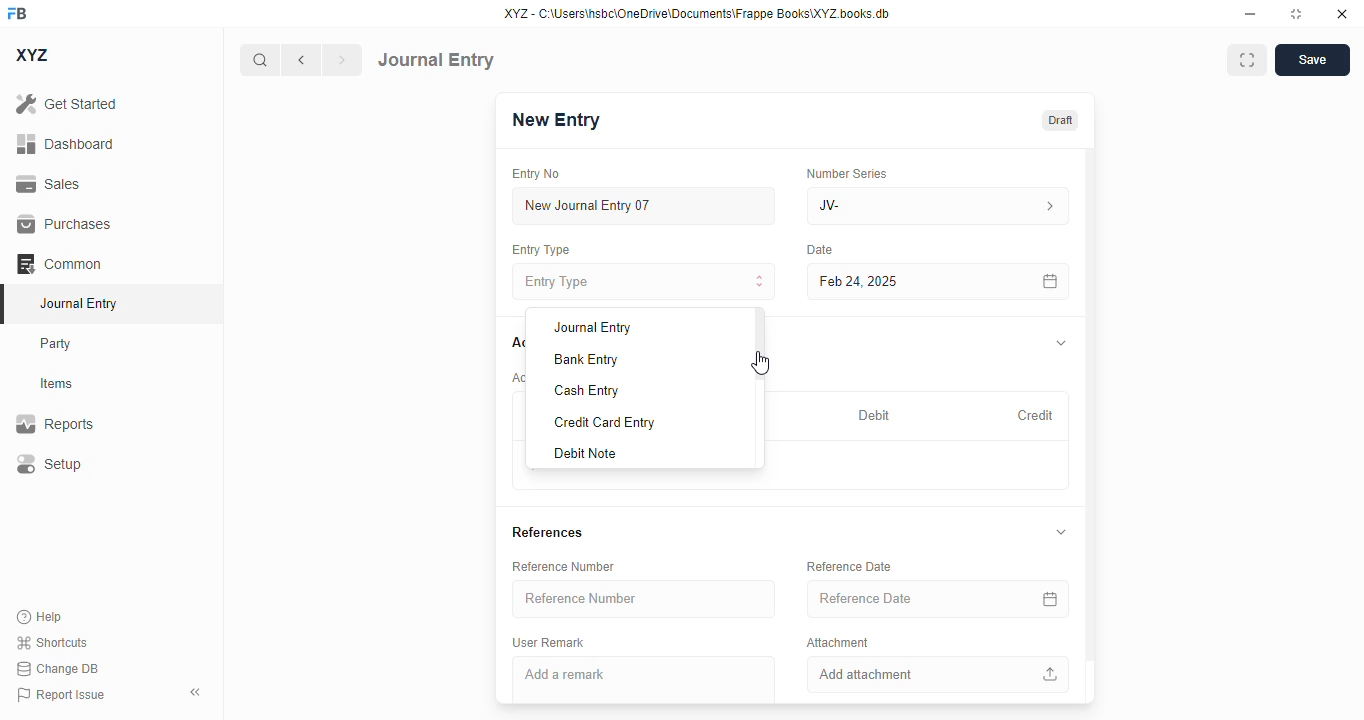 The width and height of the screenshot is (1364, 720). Describe the element at coordinates (1063, 532) in the screenshot. I see `toggle expand/collapse` at that location.